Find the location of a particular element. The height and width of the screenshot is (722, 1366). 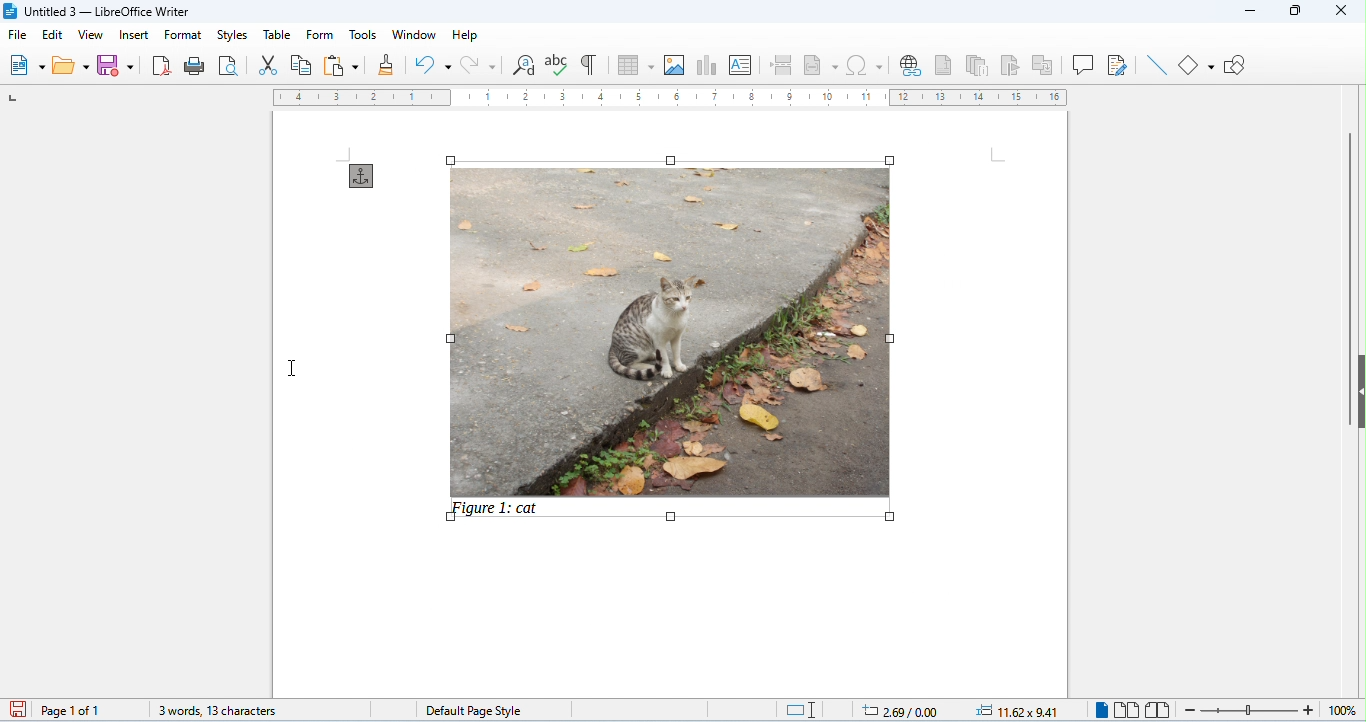

find and replace is located at coordinates (523, 67).